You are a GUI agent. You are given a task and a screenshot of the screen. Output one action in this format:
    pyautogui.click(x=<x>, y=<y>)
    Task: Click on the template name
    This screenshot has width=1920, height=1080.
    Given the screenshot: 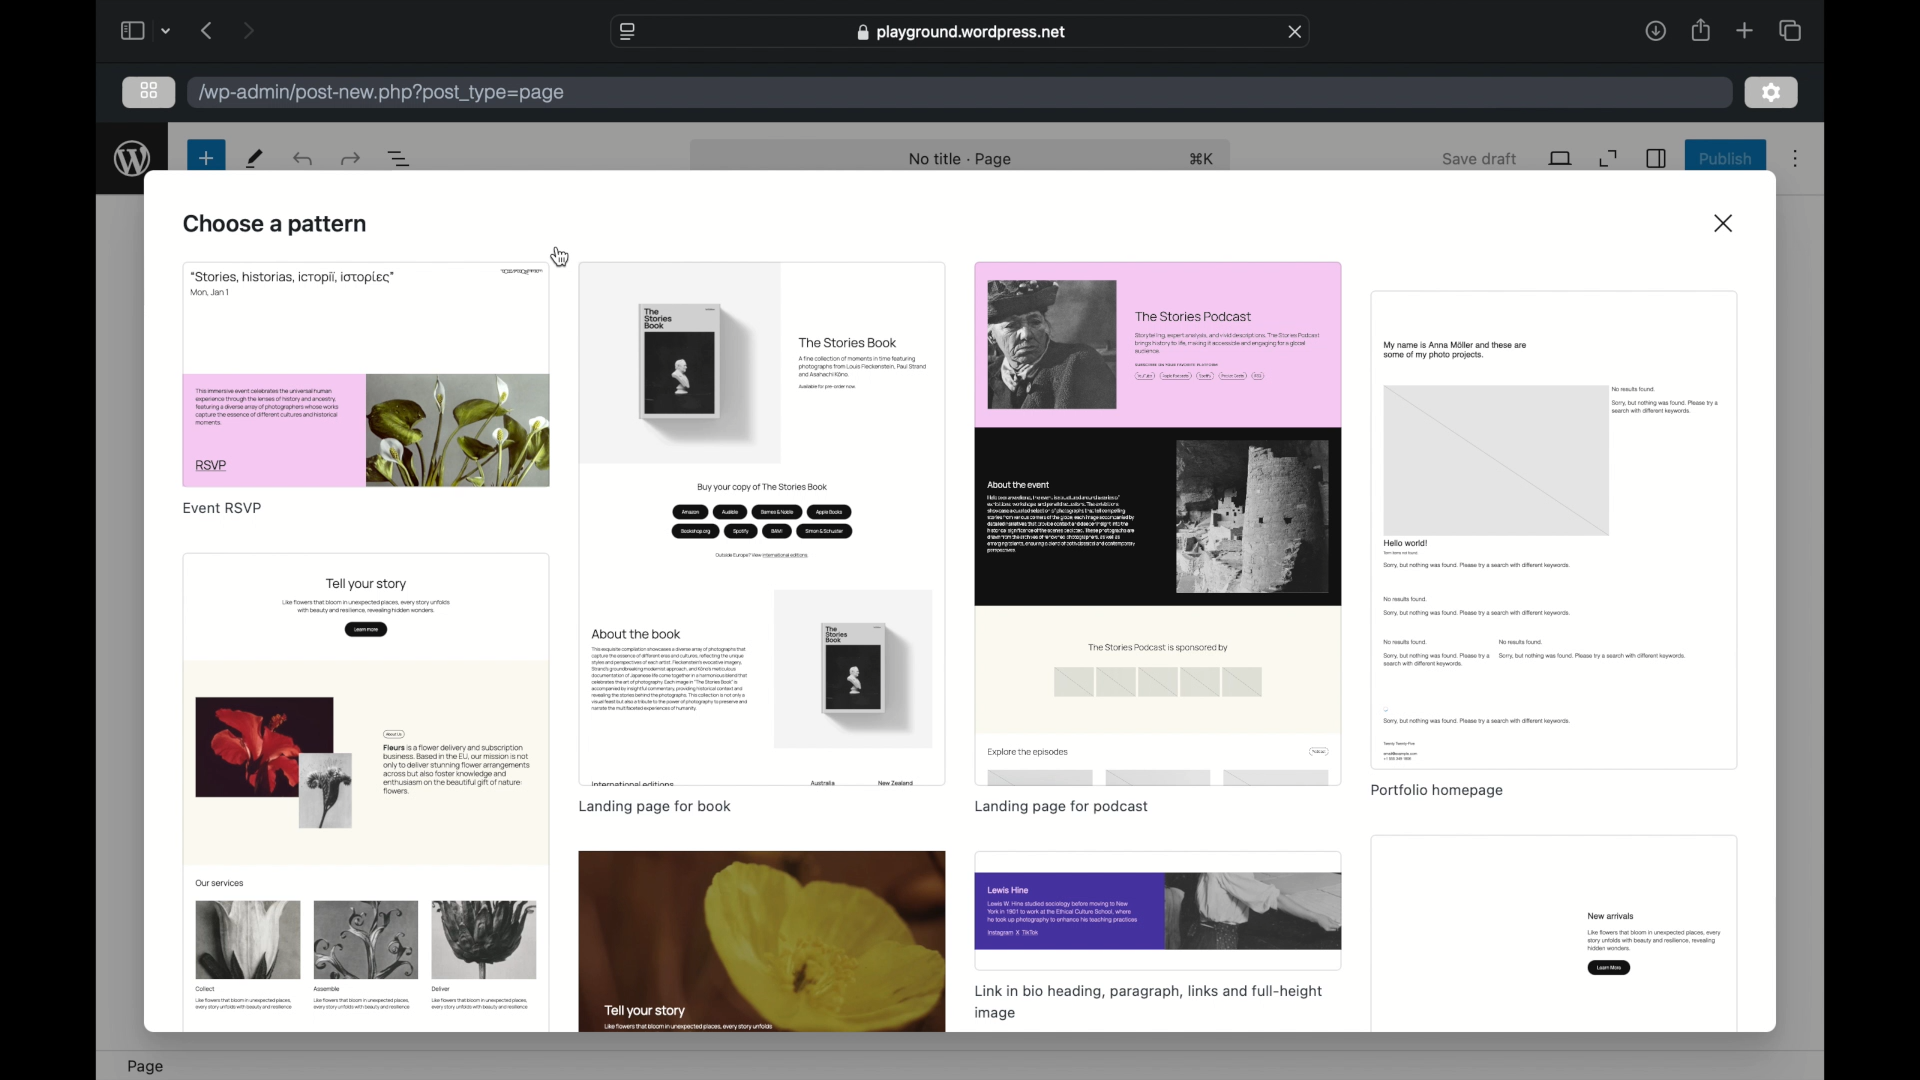 What is the action you would take?
    pyautogui.click(x=223, y=509)
    